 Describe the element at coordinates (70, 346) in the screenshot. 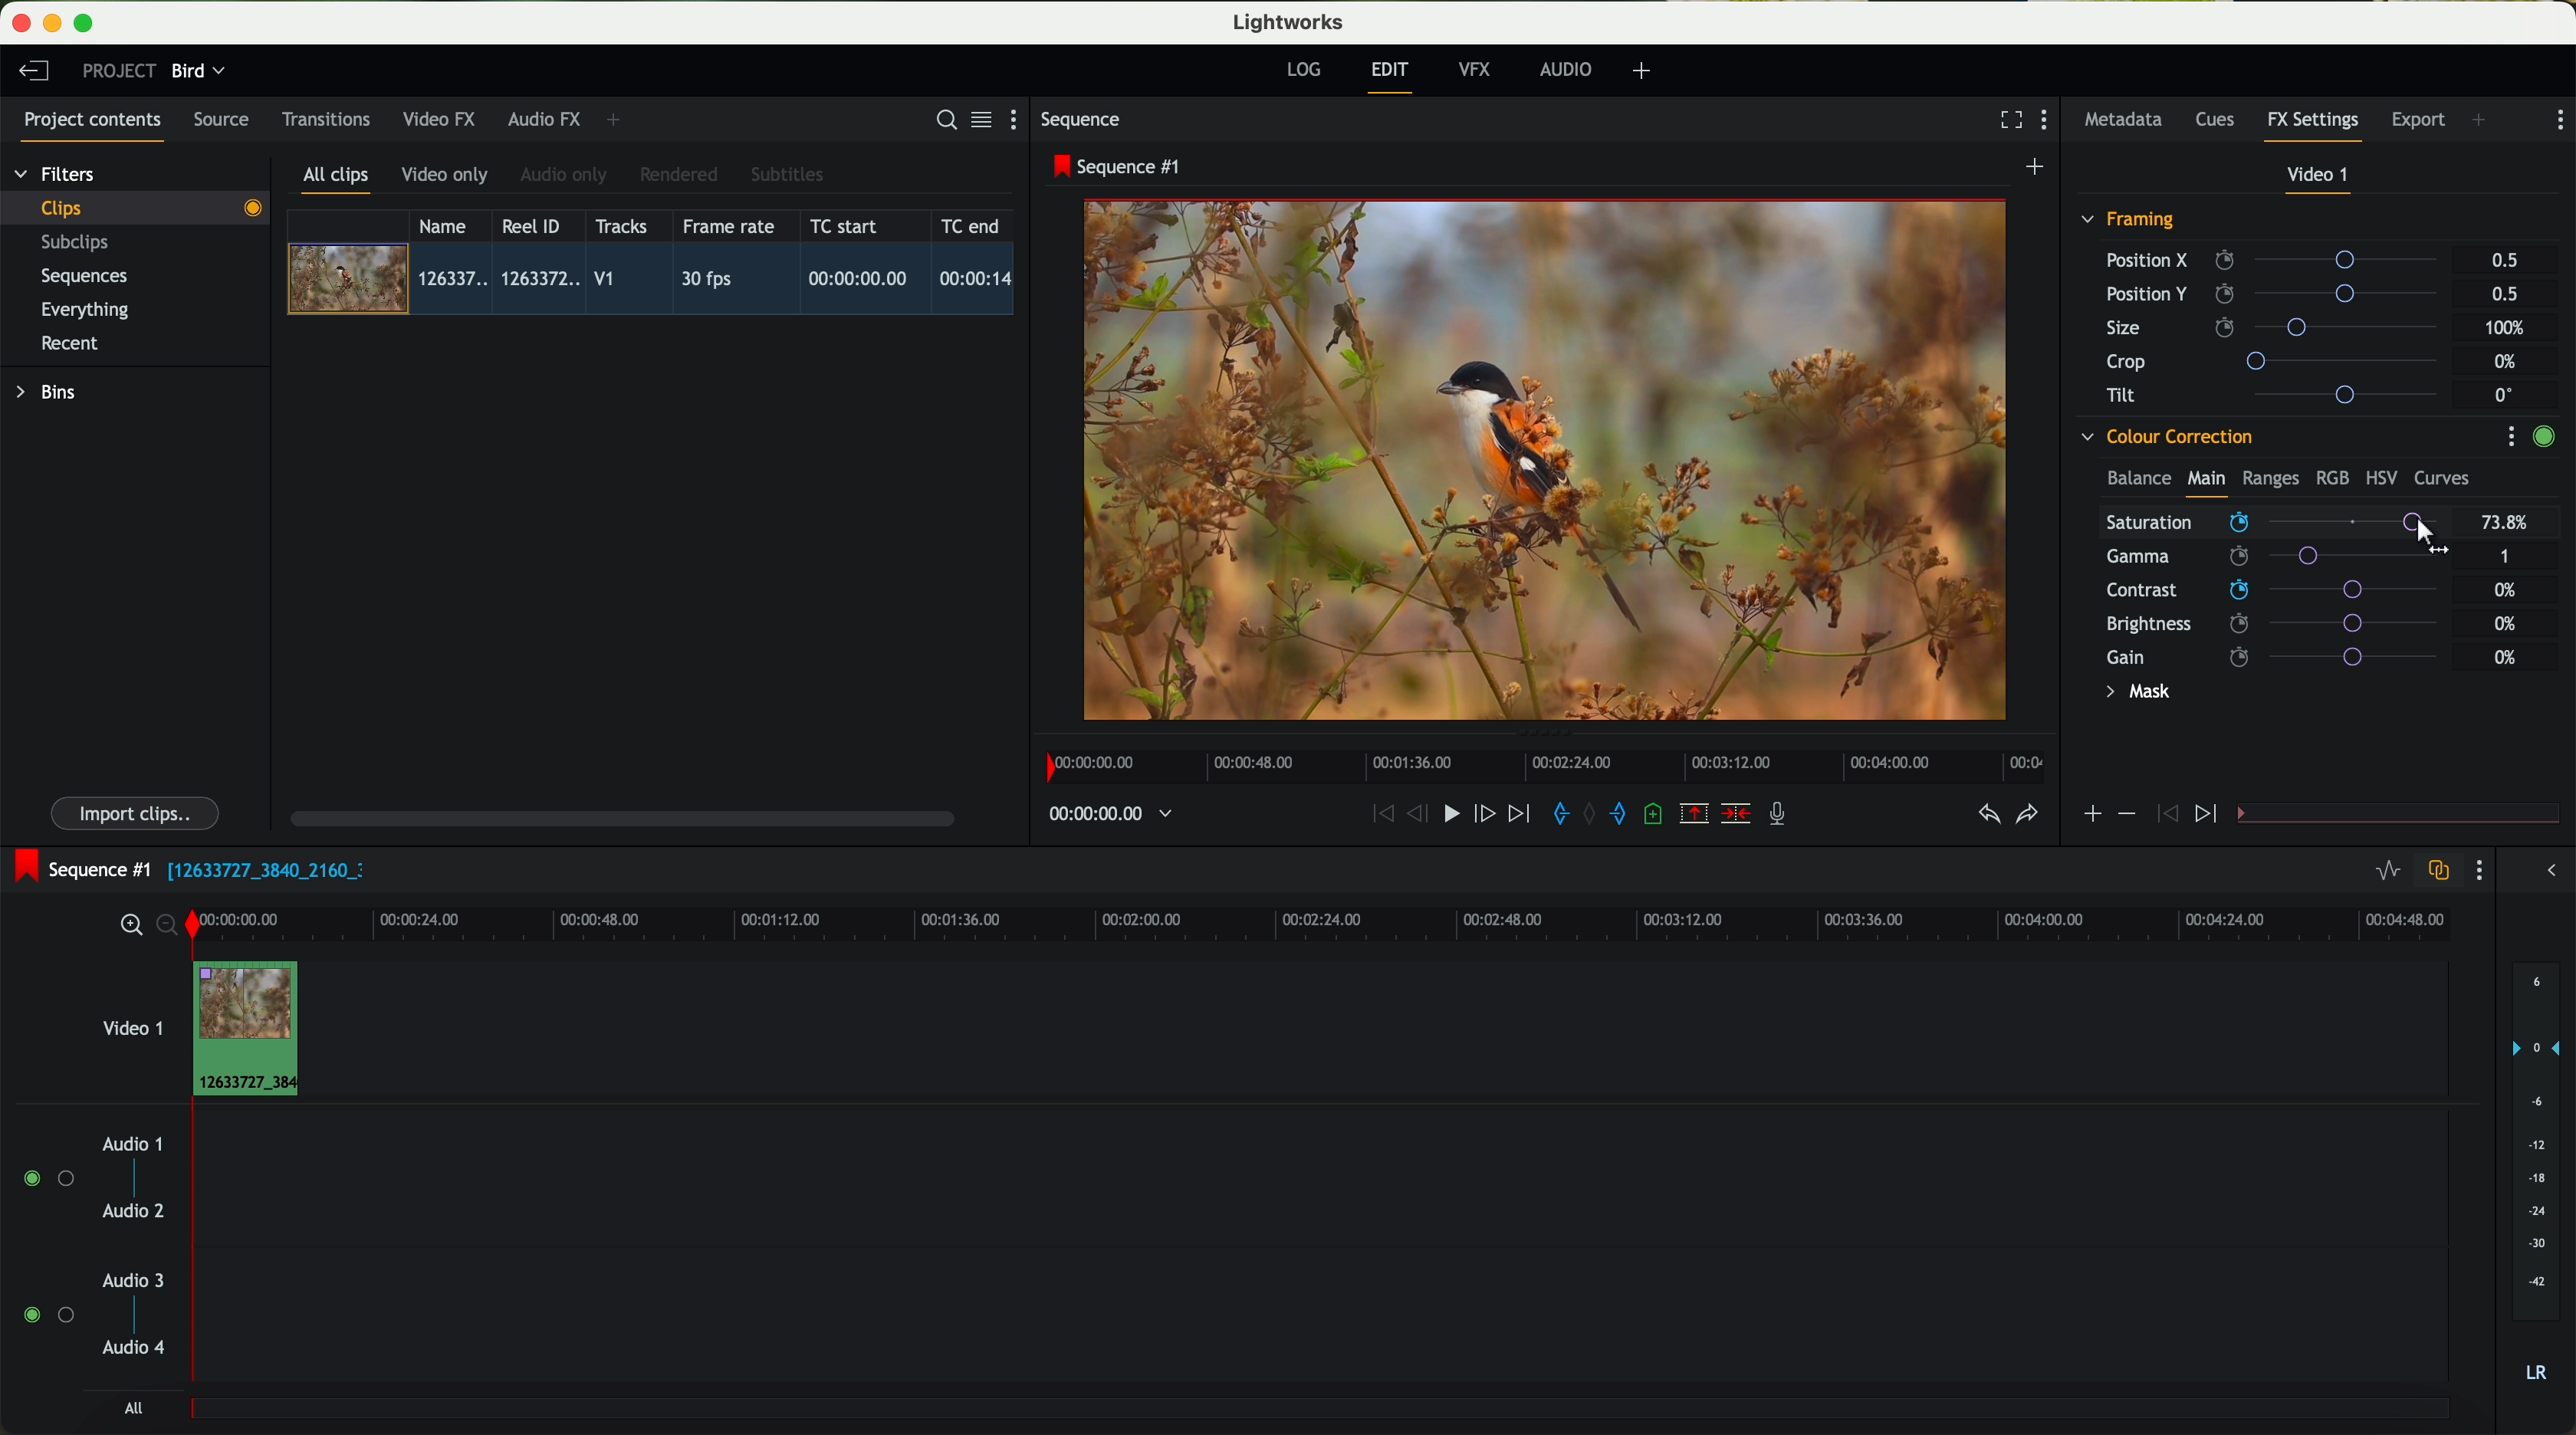

I see `recent` at that location.